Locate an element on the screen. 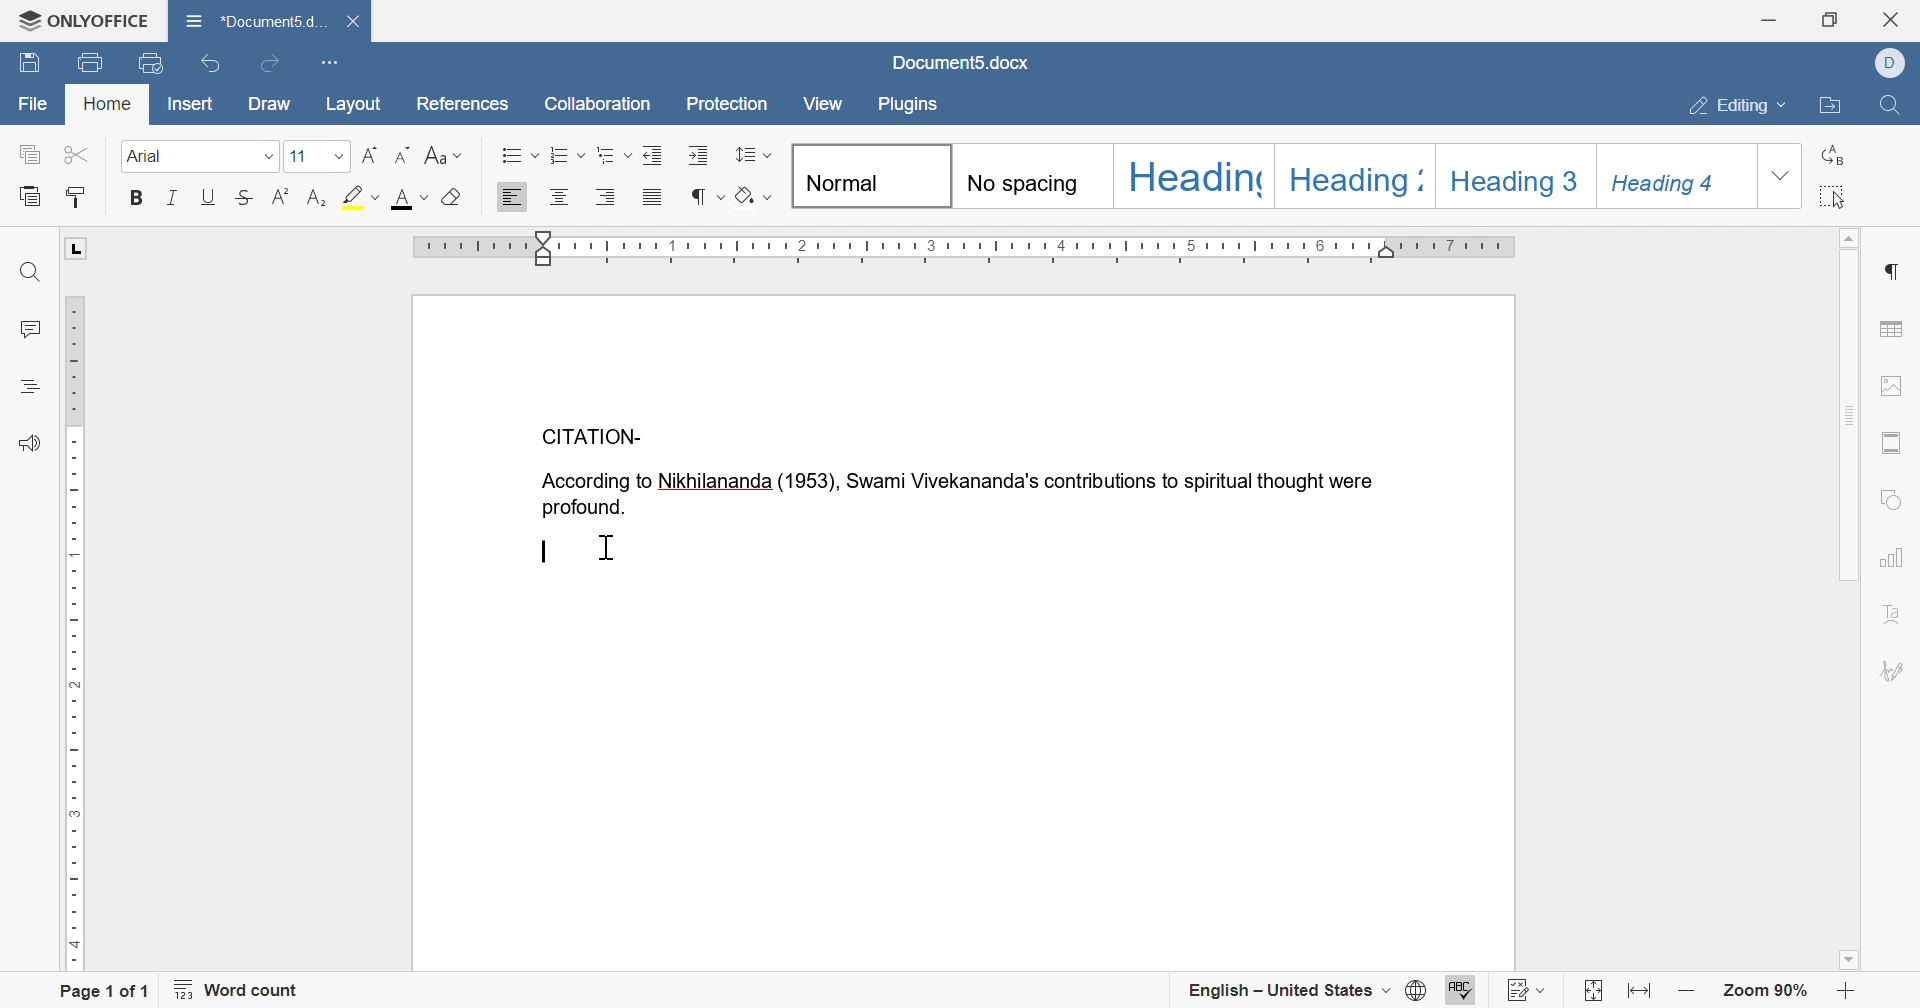  copy is located at coordinates (29, 153).